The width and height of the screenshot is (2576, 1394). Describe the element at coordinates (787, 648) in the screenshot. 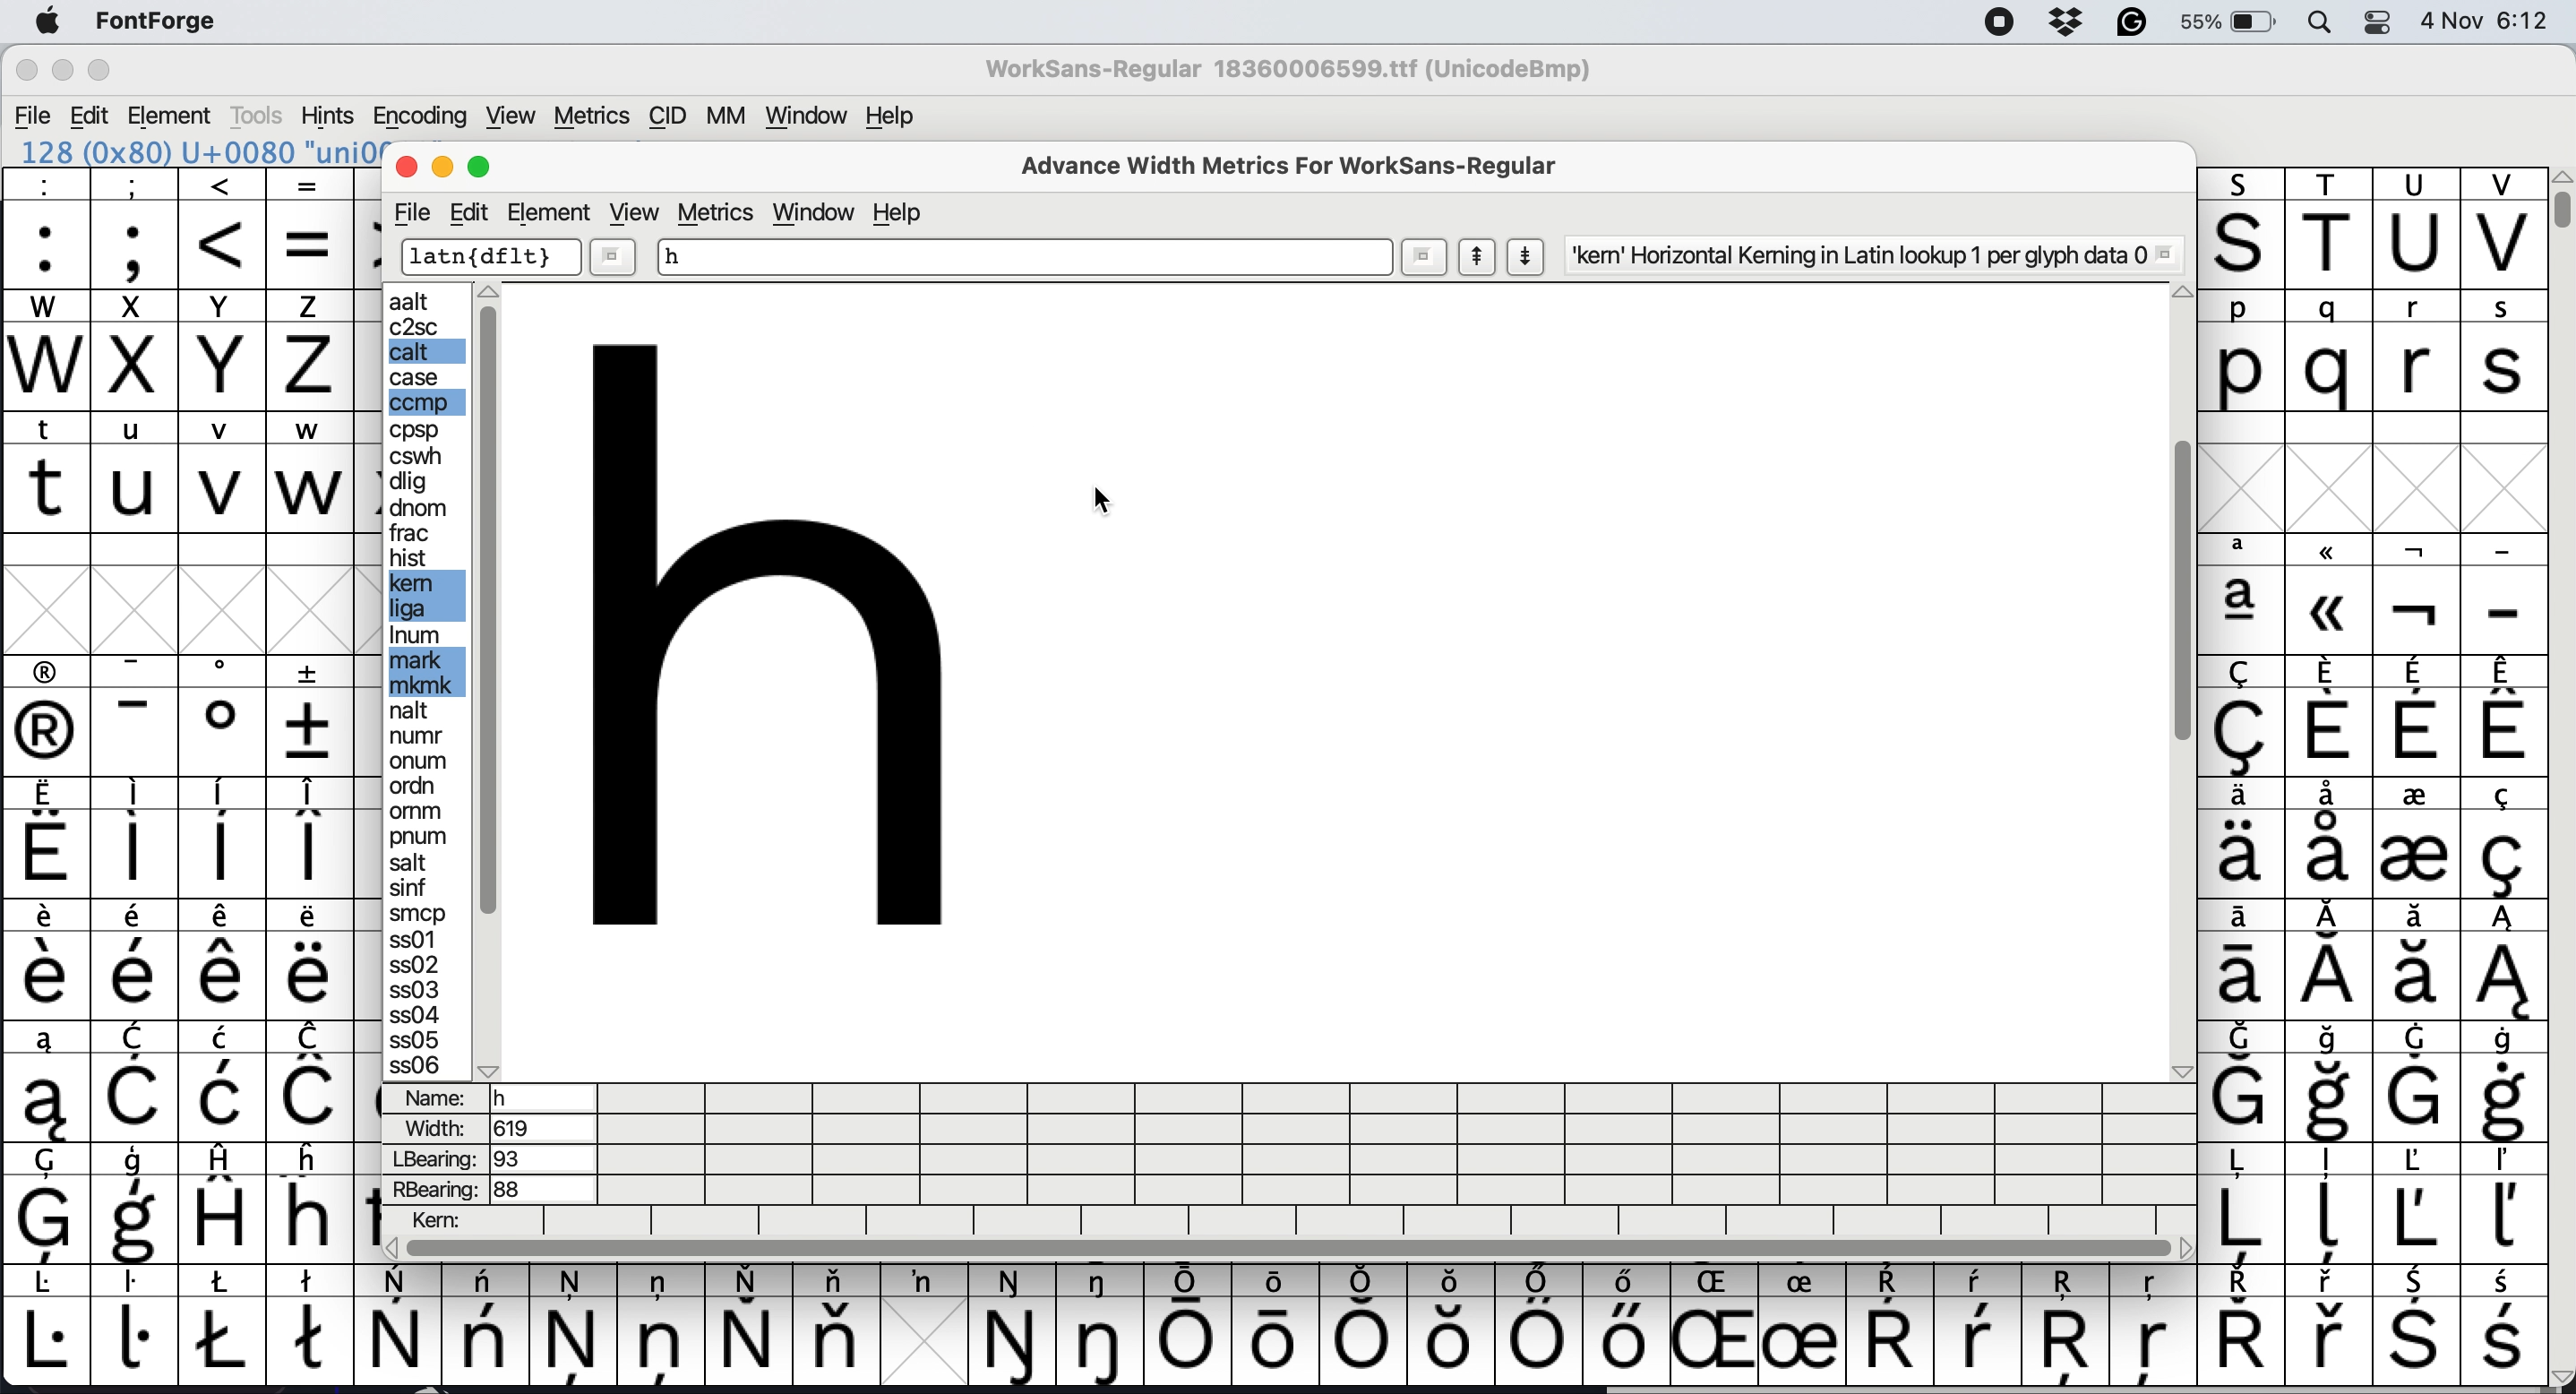

I see `sample letter preview` at that location.